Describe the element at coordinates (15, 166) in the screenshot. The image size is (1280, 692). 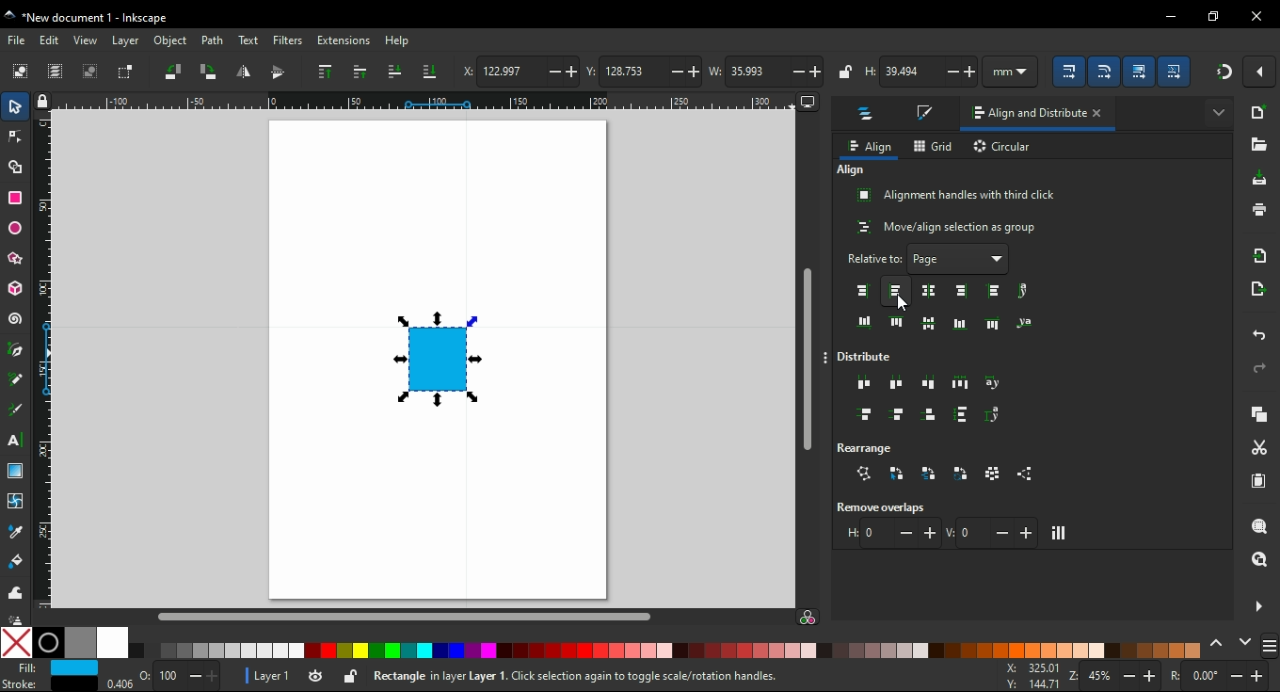
I see `shape builder tool` at that location.